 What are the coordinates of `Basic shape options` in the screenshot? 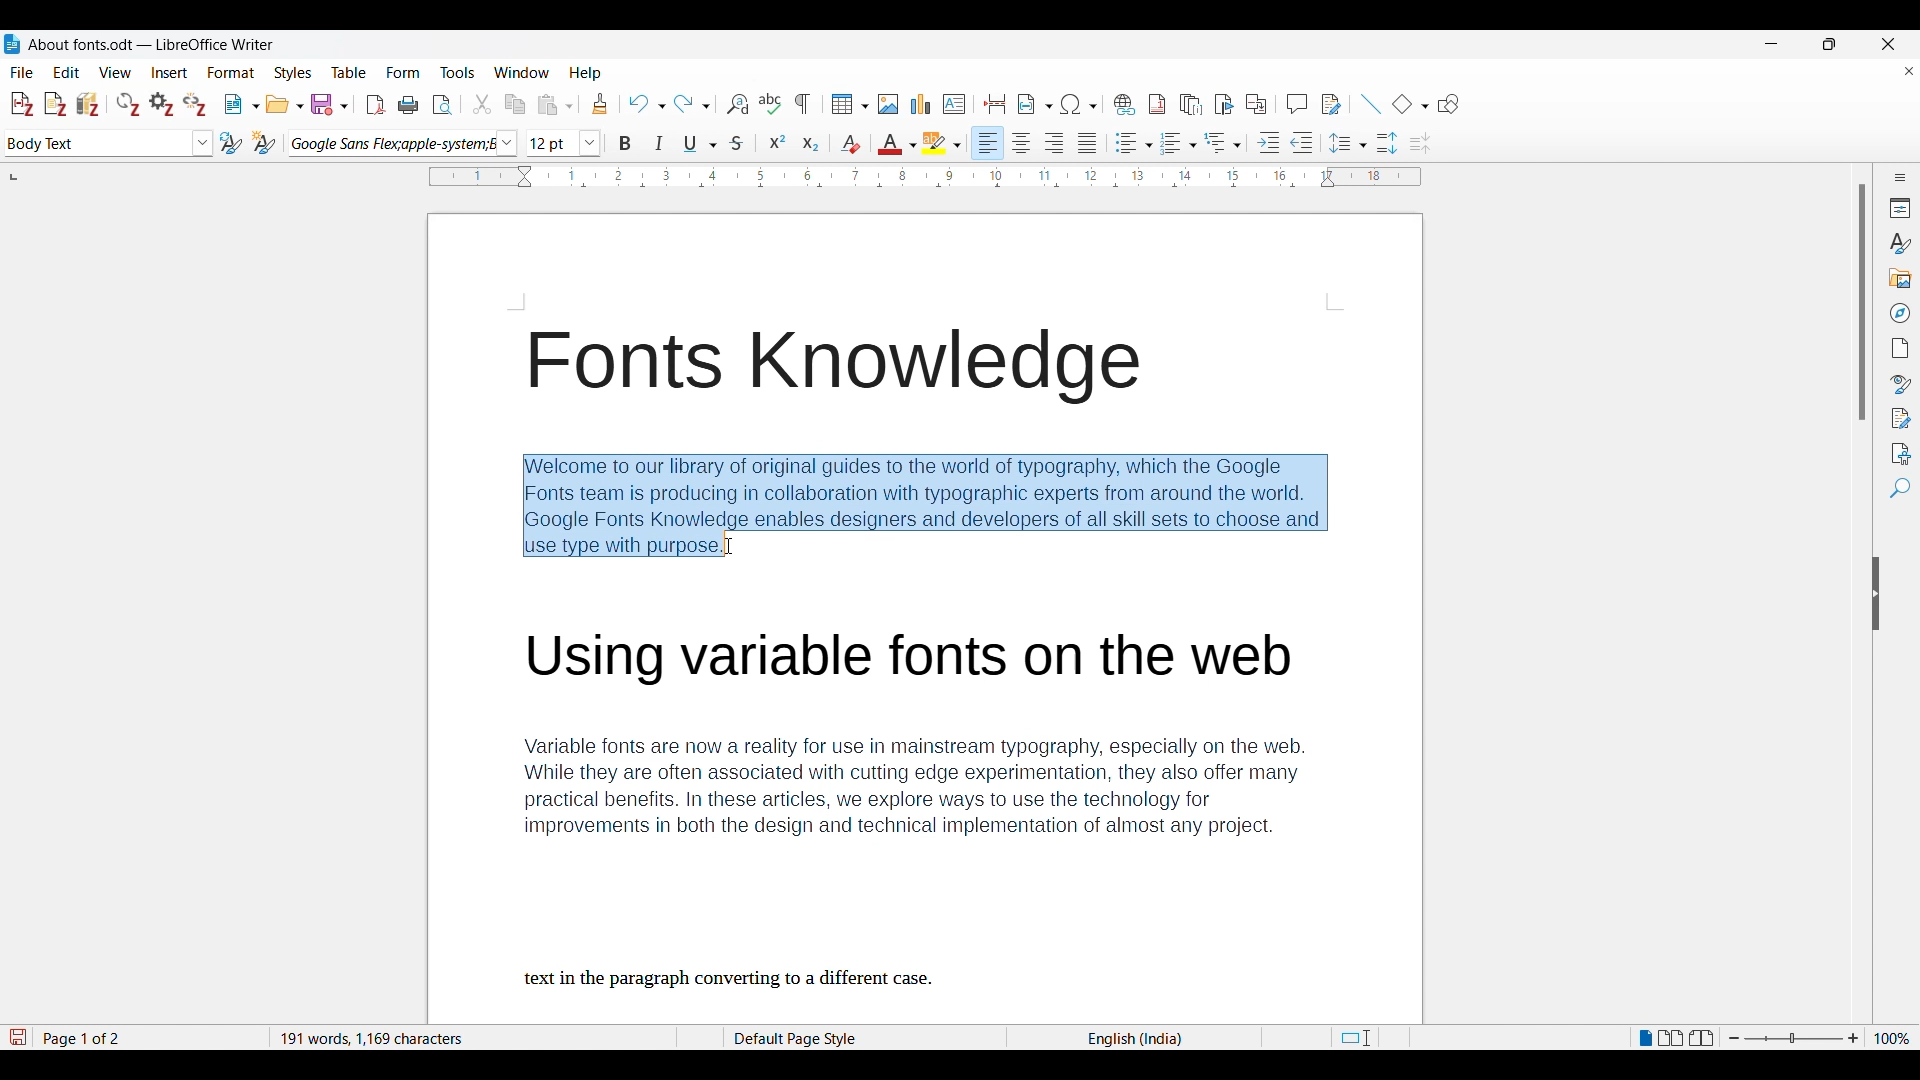 It's located at (1410, 104).